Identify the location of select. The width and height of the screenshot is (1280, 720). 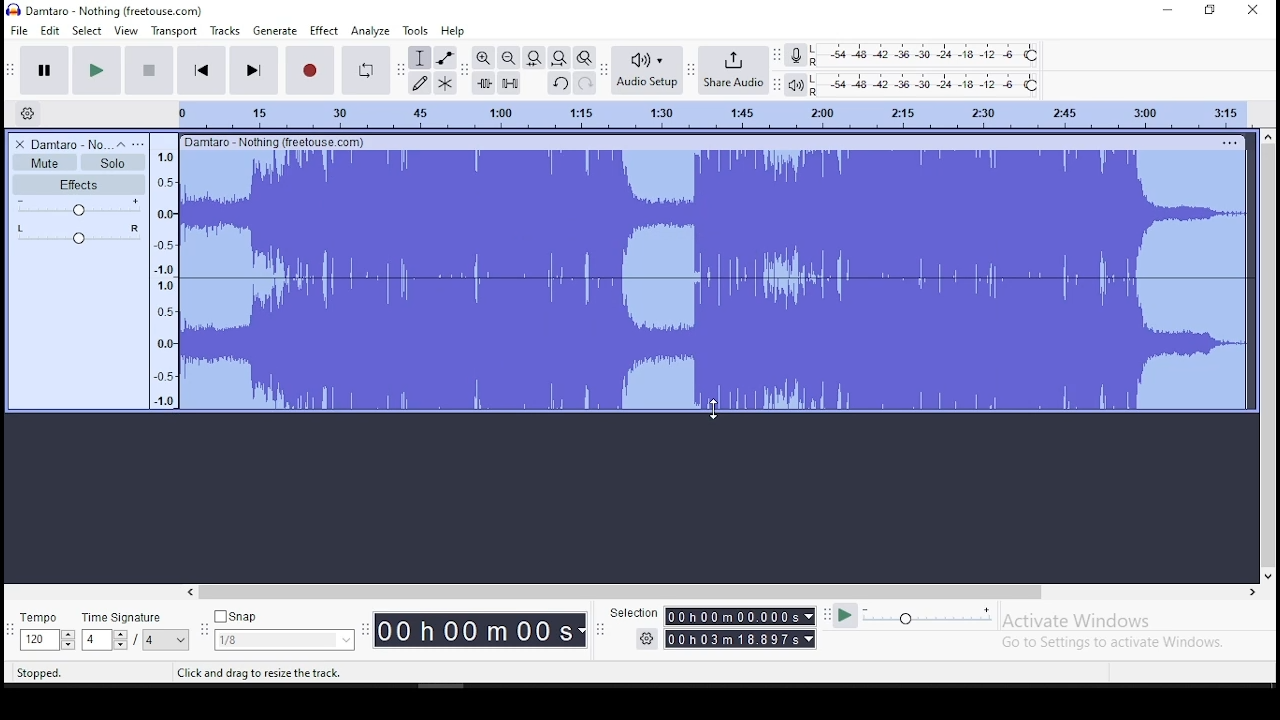
(88, 30).